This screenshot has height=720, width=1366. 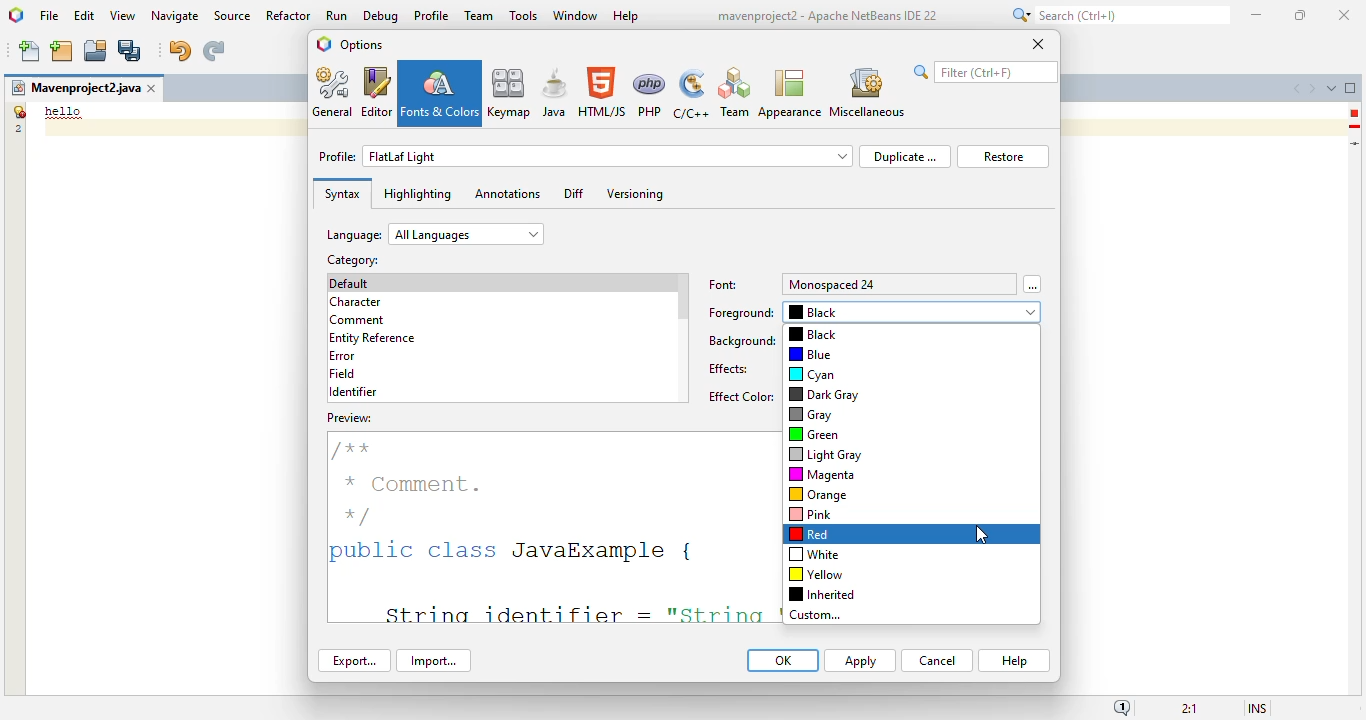 I want to click on gray, so click(x=811, y=415).